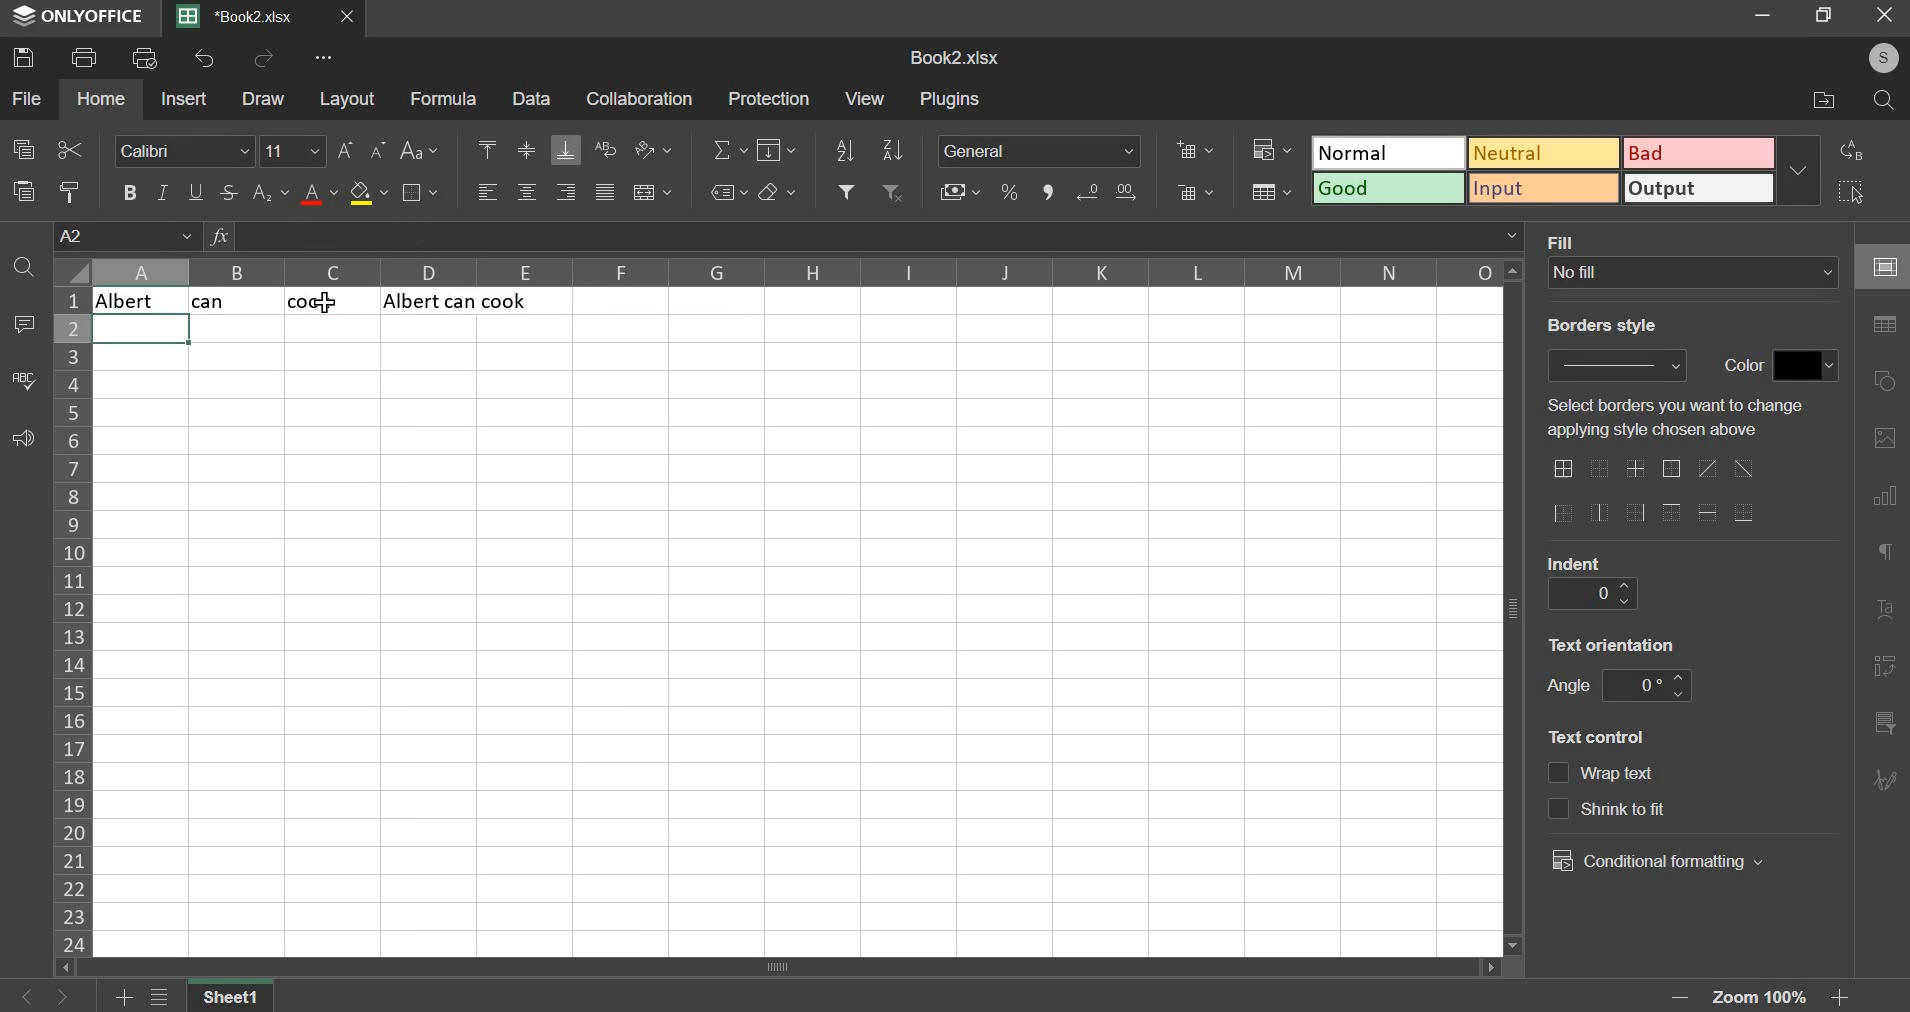 The image size is (1910, 1012). What do you see at coordinates (1757, 994) in the screenshot?
I see `zoom` at bounding box center [1757, 994].